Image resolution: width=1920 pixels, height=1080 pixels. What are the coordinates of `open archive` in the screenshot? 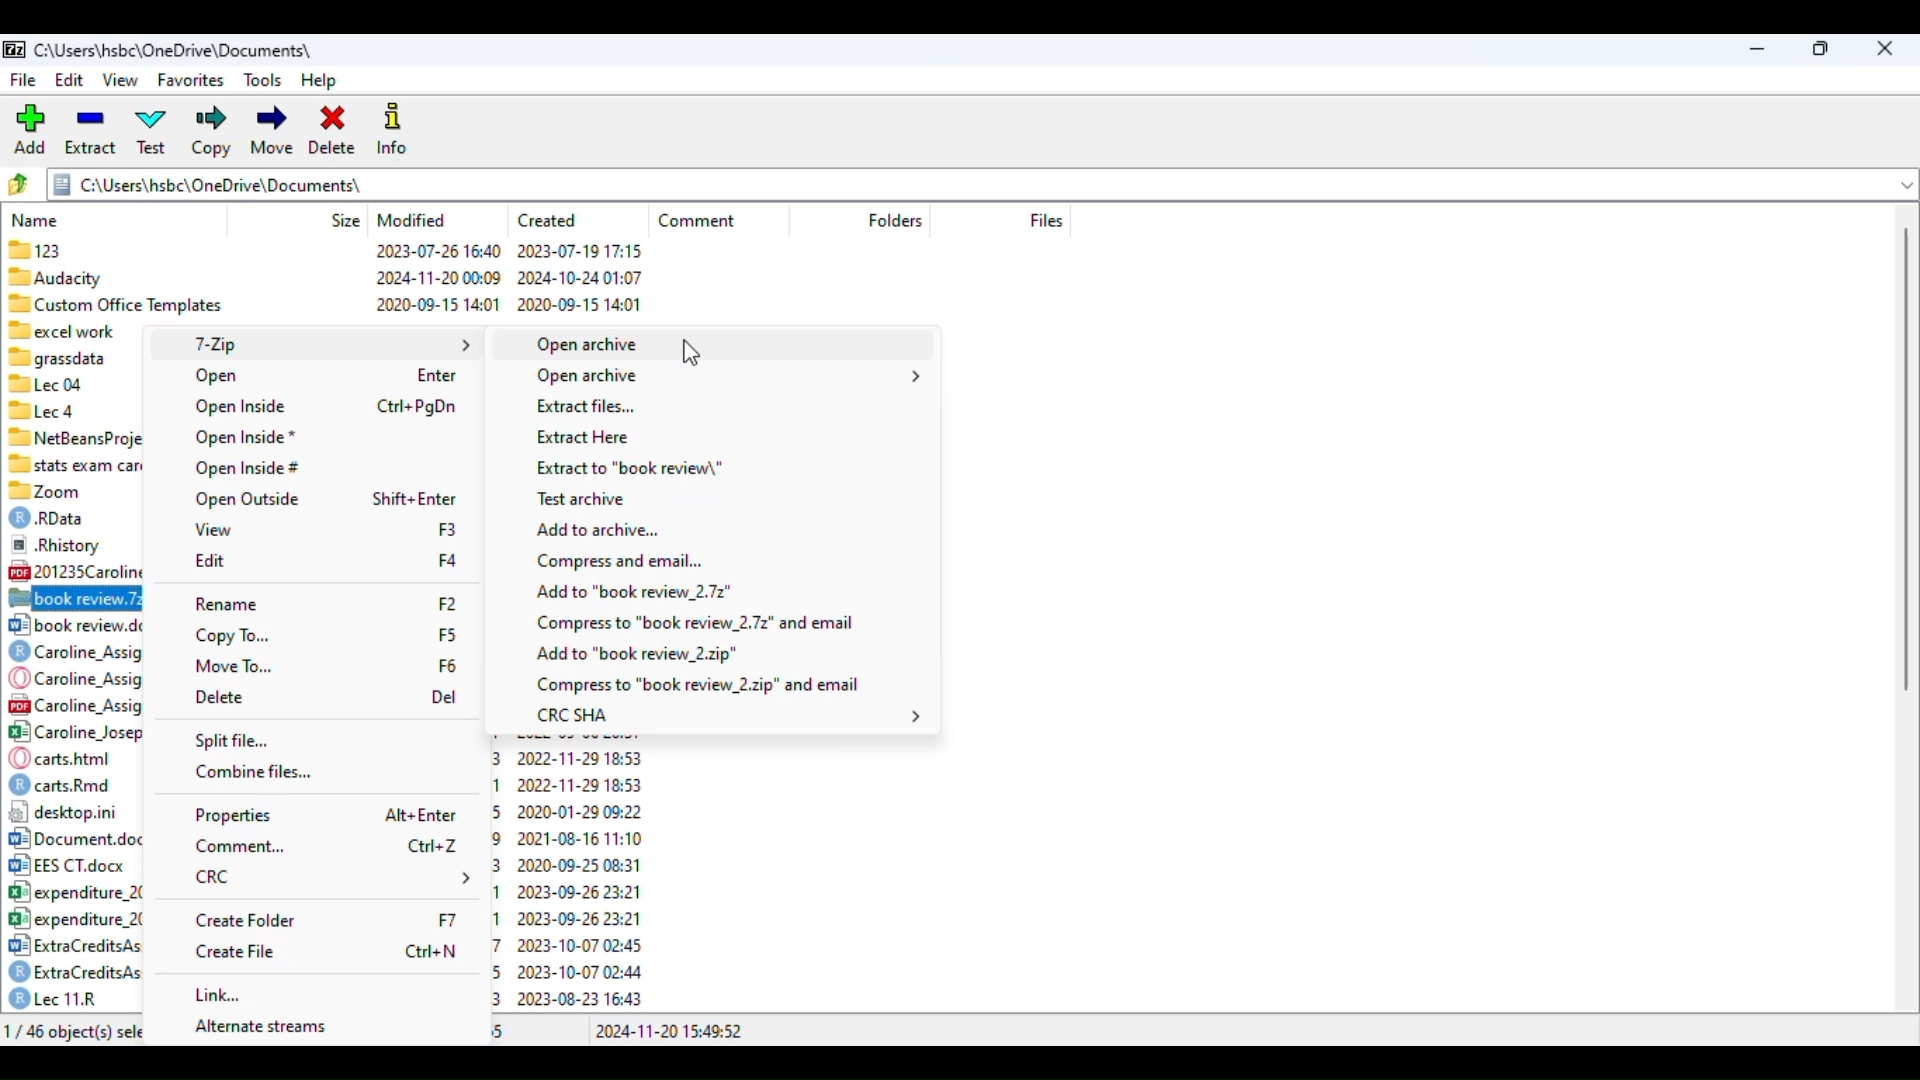 It's located at (732, 376).